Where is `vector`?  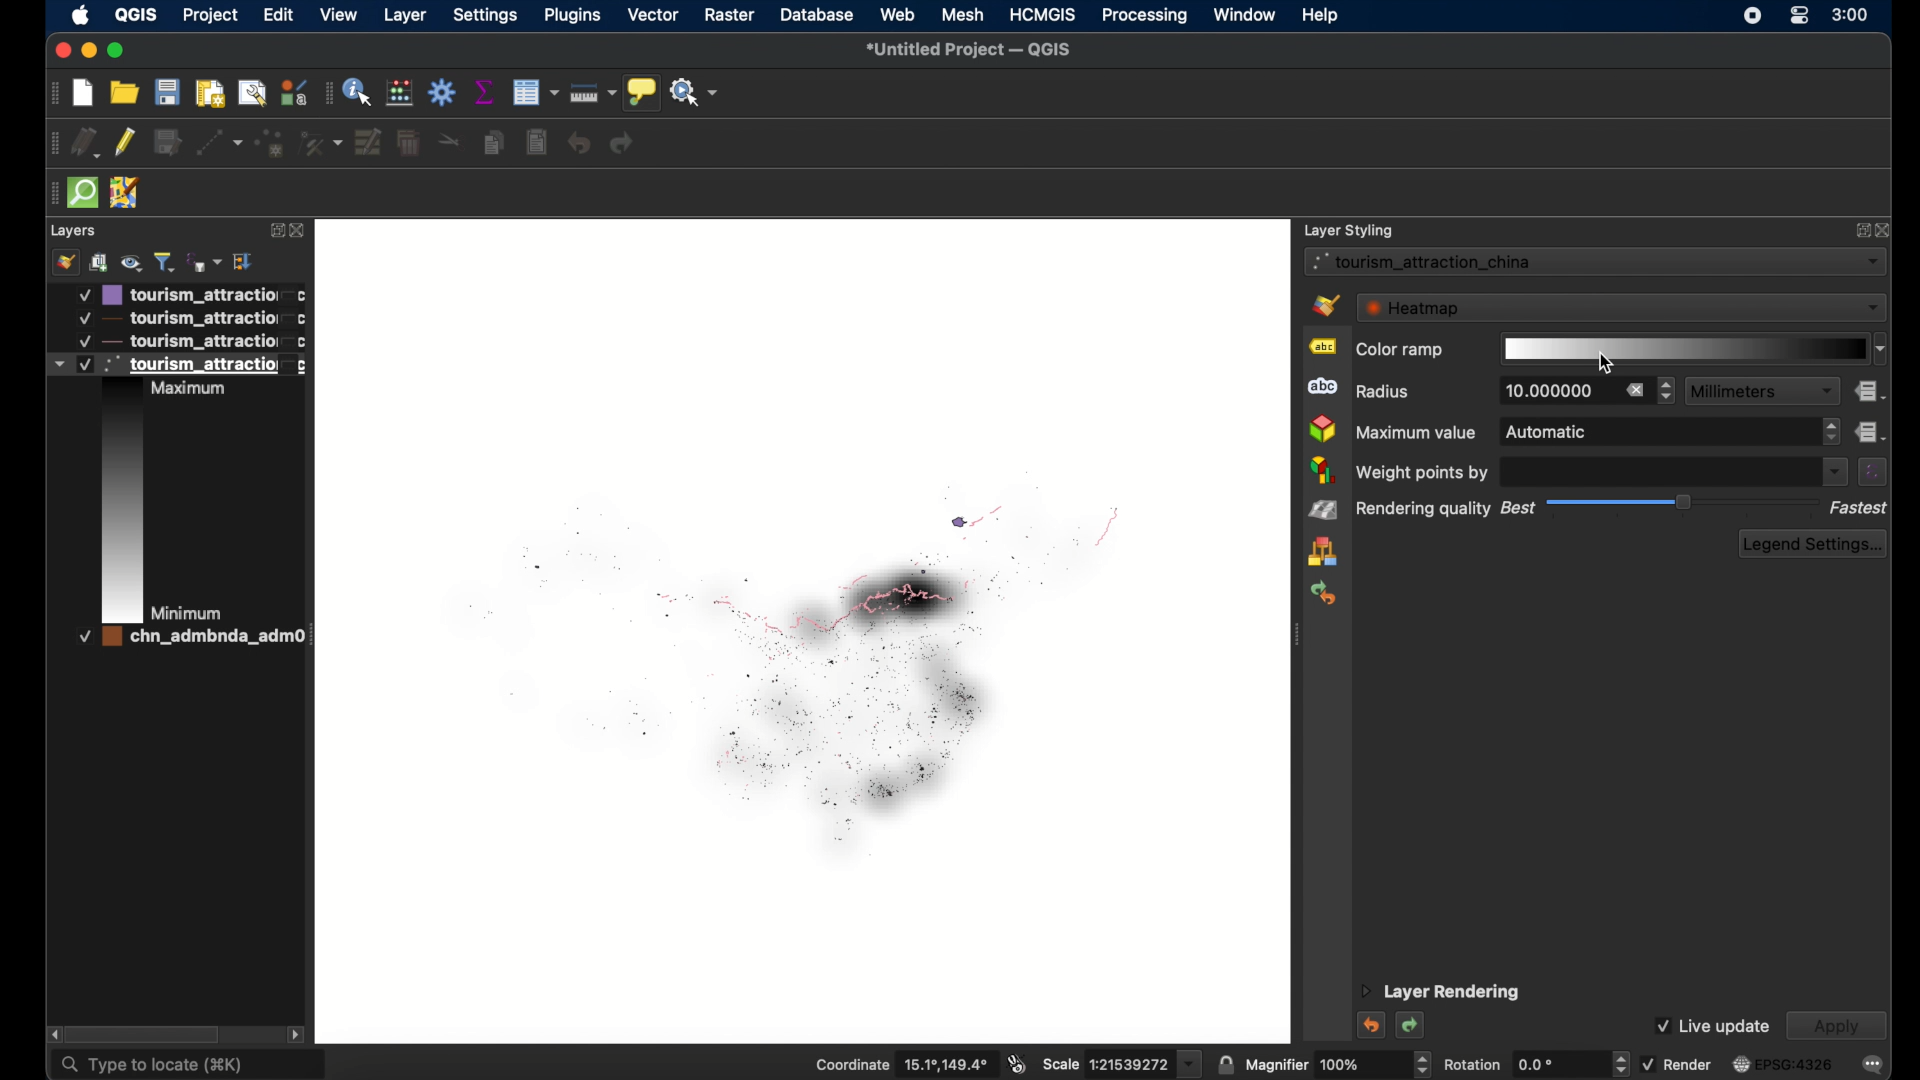 vector is located at coordinates (654, 15).